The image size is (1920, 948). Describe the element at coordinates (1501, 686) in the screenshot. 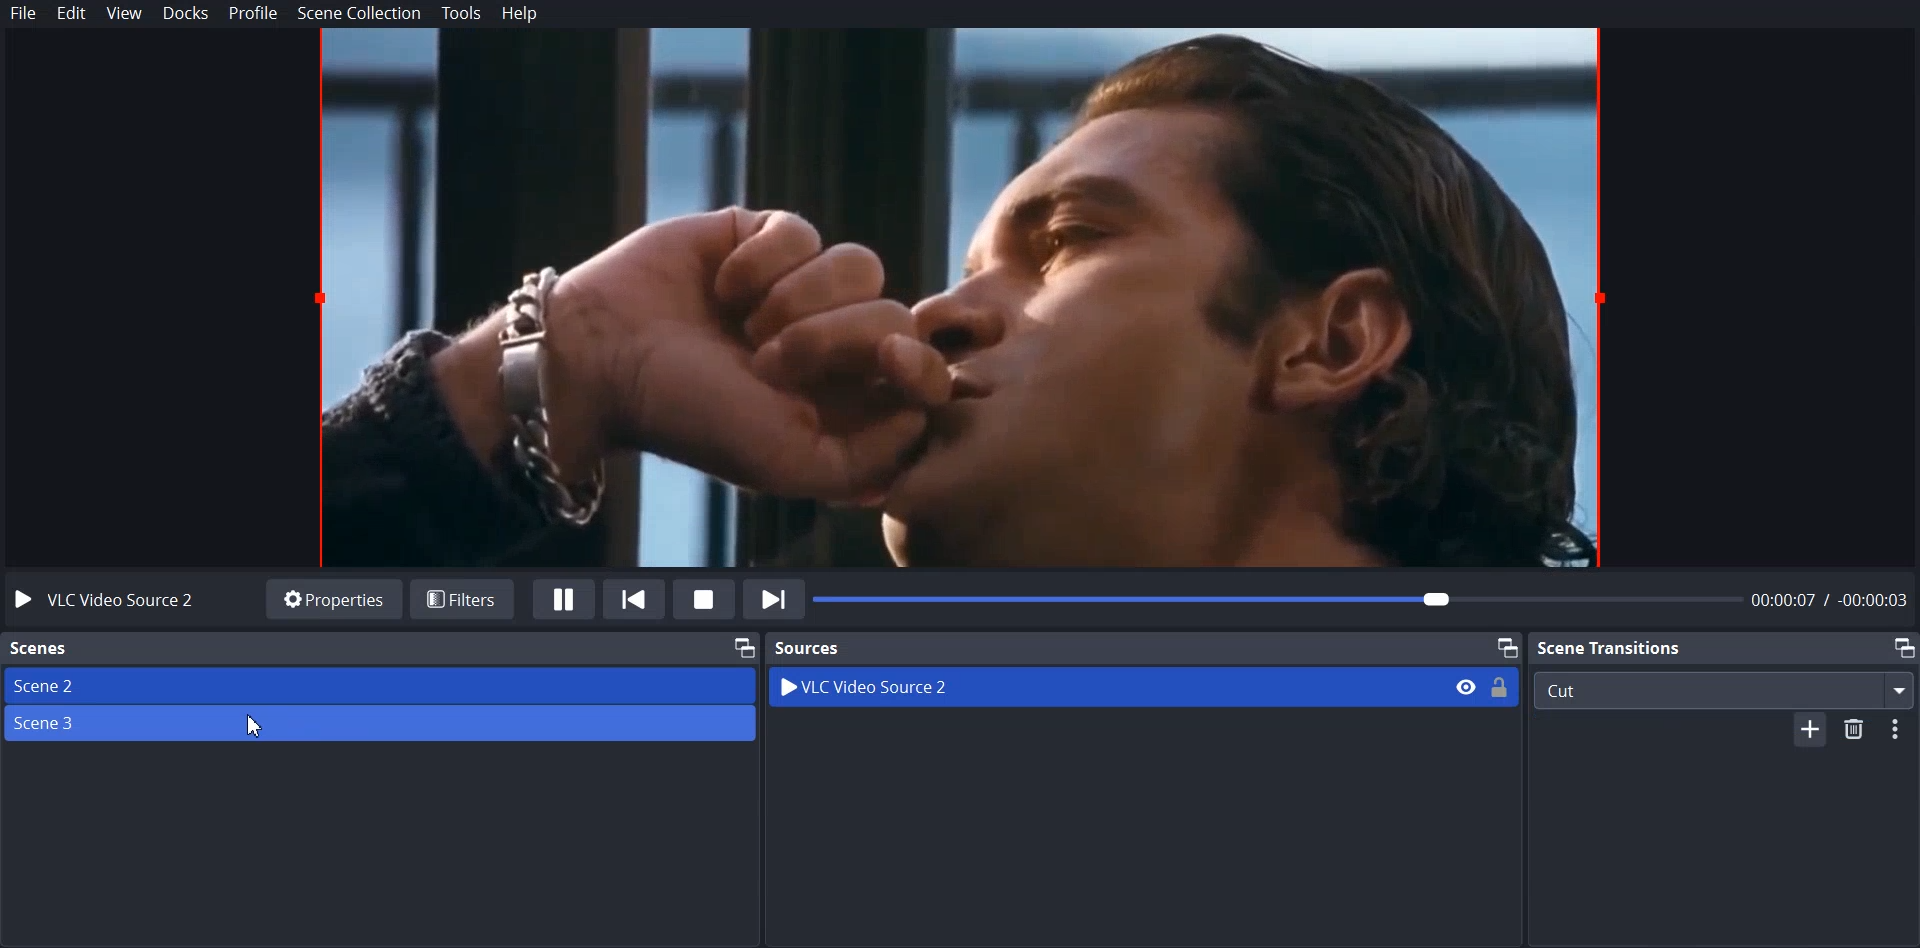

I see `Lock` at that location.